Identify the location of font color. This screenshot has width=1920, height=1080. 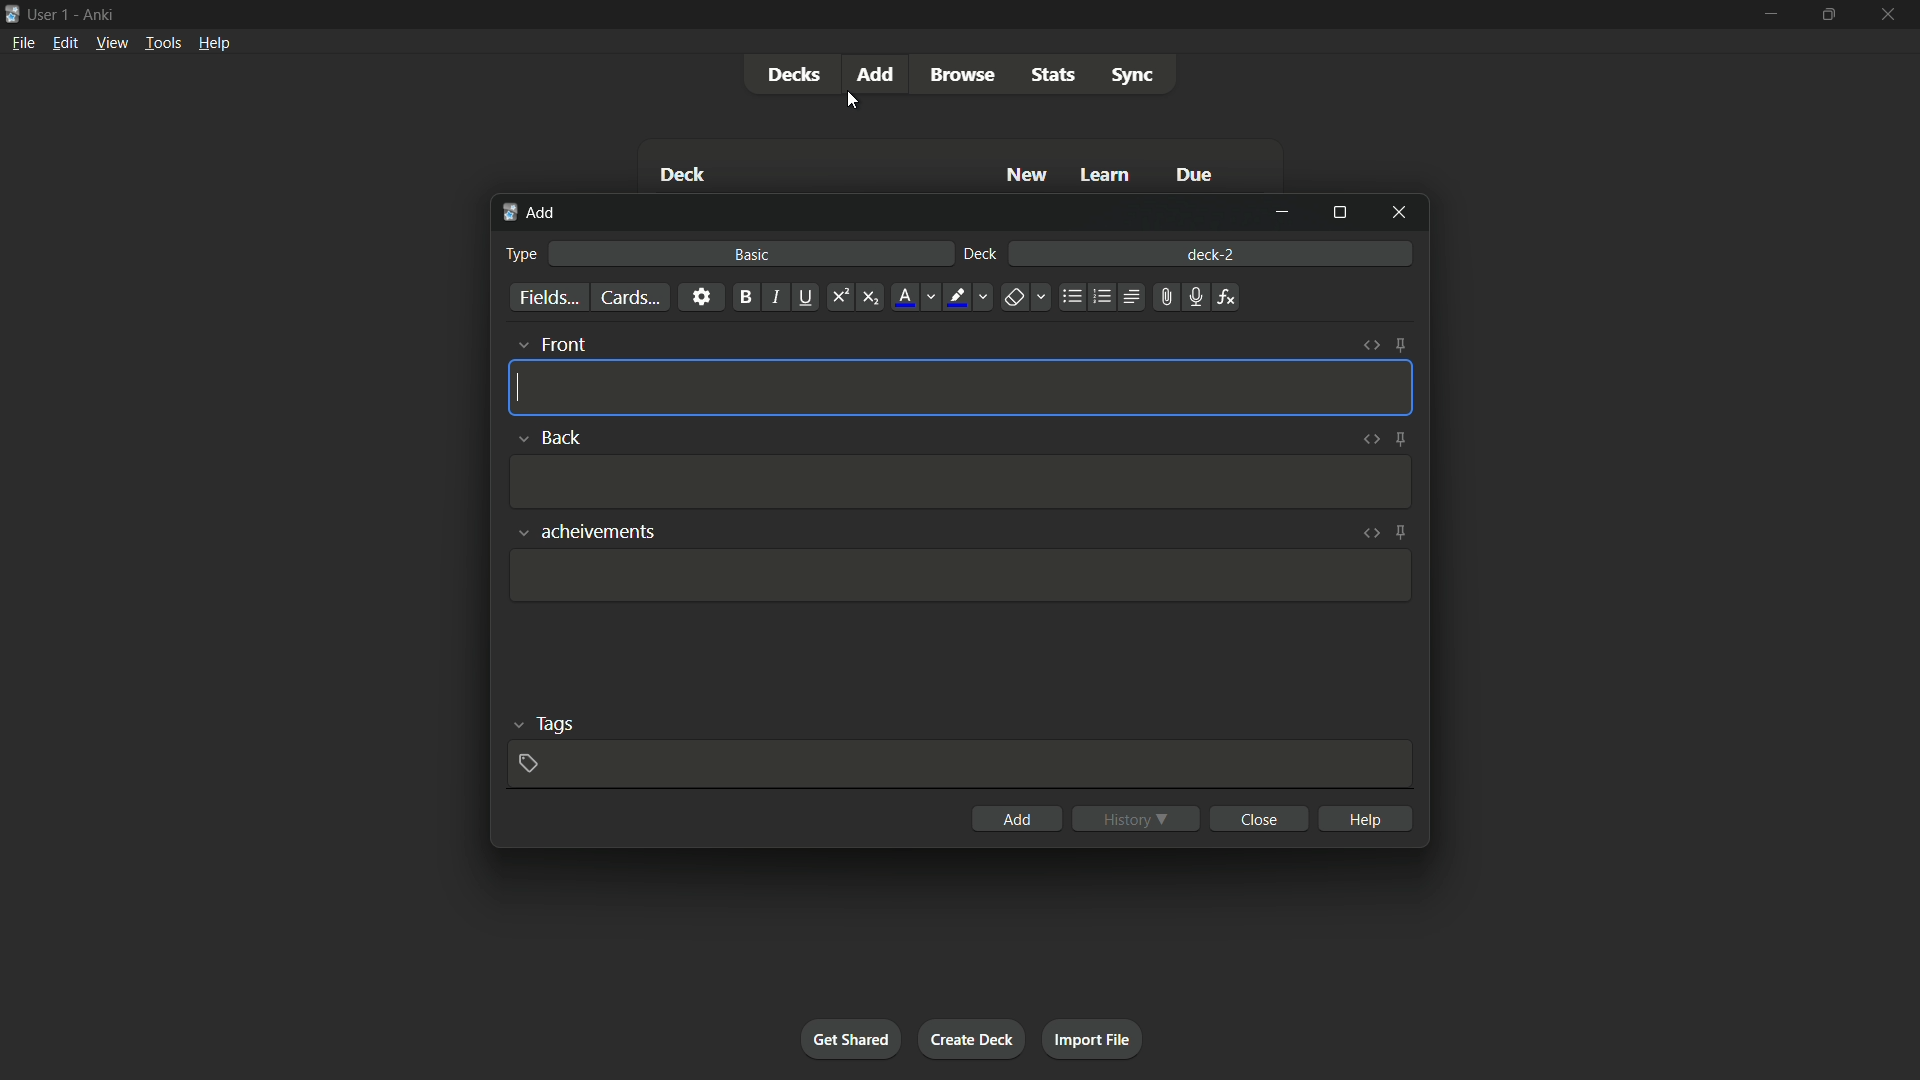
(916, 298).